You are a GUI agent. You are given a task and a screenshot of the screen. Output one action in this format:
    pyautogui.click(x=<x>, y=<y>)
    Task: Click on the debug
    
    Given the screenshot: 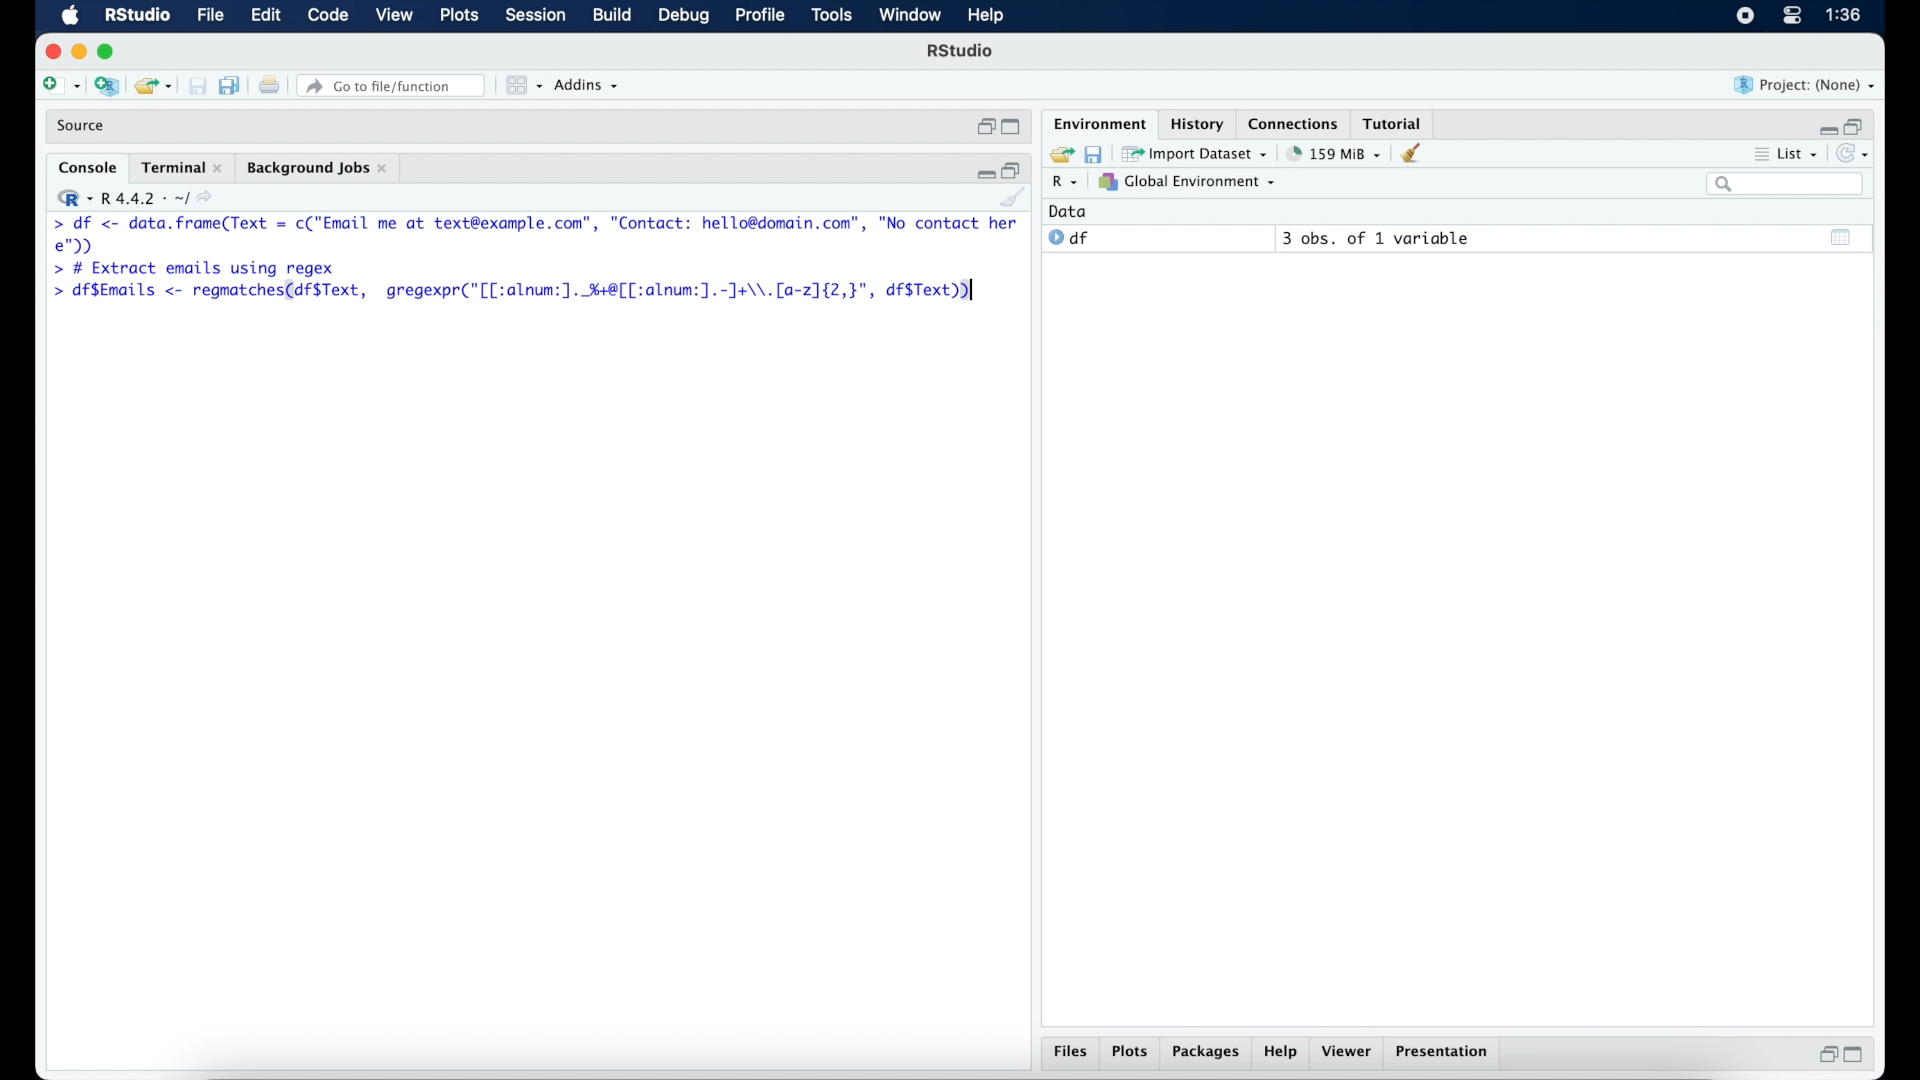 What is the action you would take?
    pyautogui.click(x=684, y=17)
    